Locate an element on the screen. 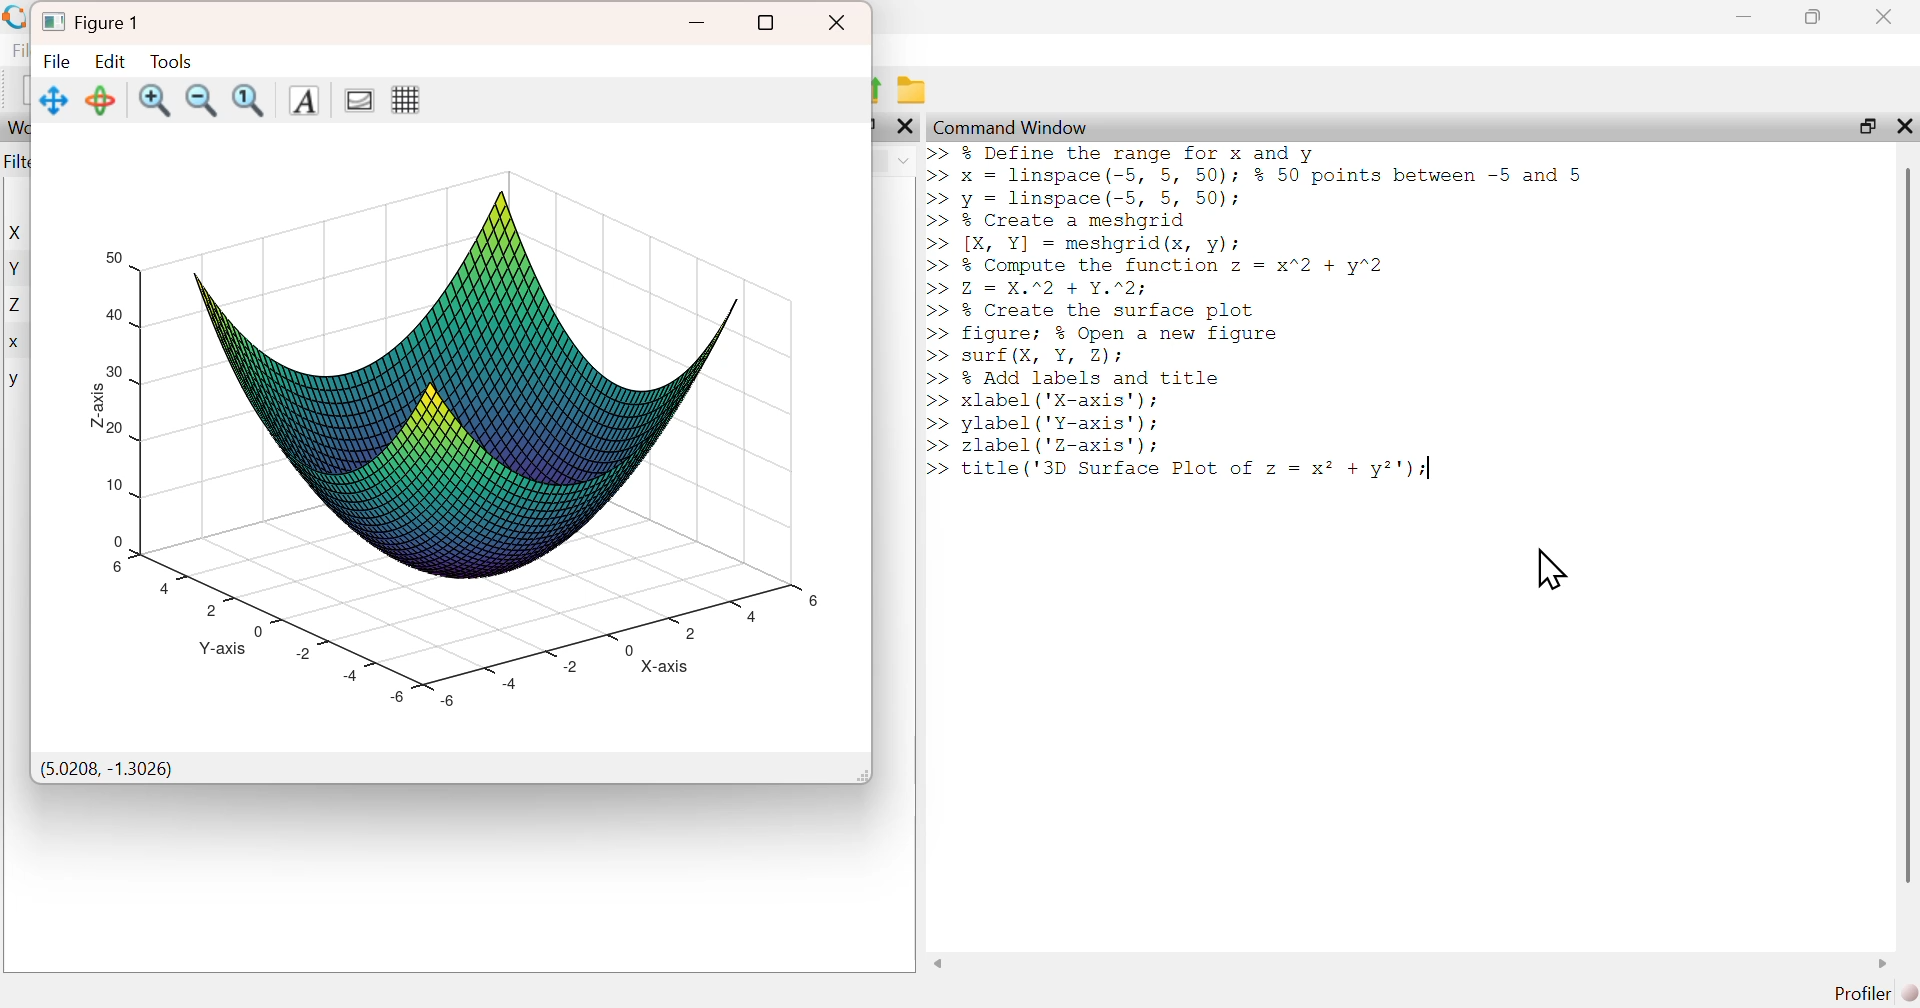  Z is located at coordinates (18, 306).